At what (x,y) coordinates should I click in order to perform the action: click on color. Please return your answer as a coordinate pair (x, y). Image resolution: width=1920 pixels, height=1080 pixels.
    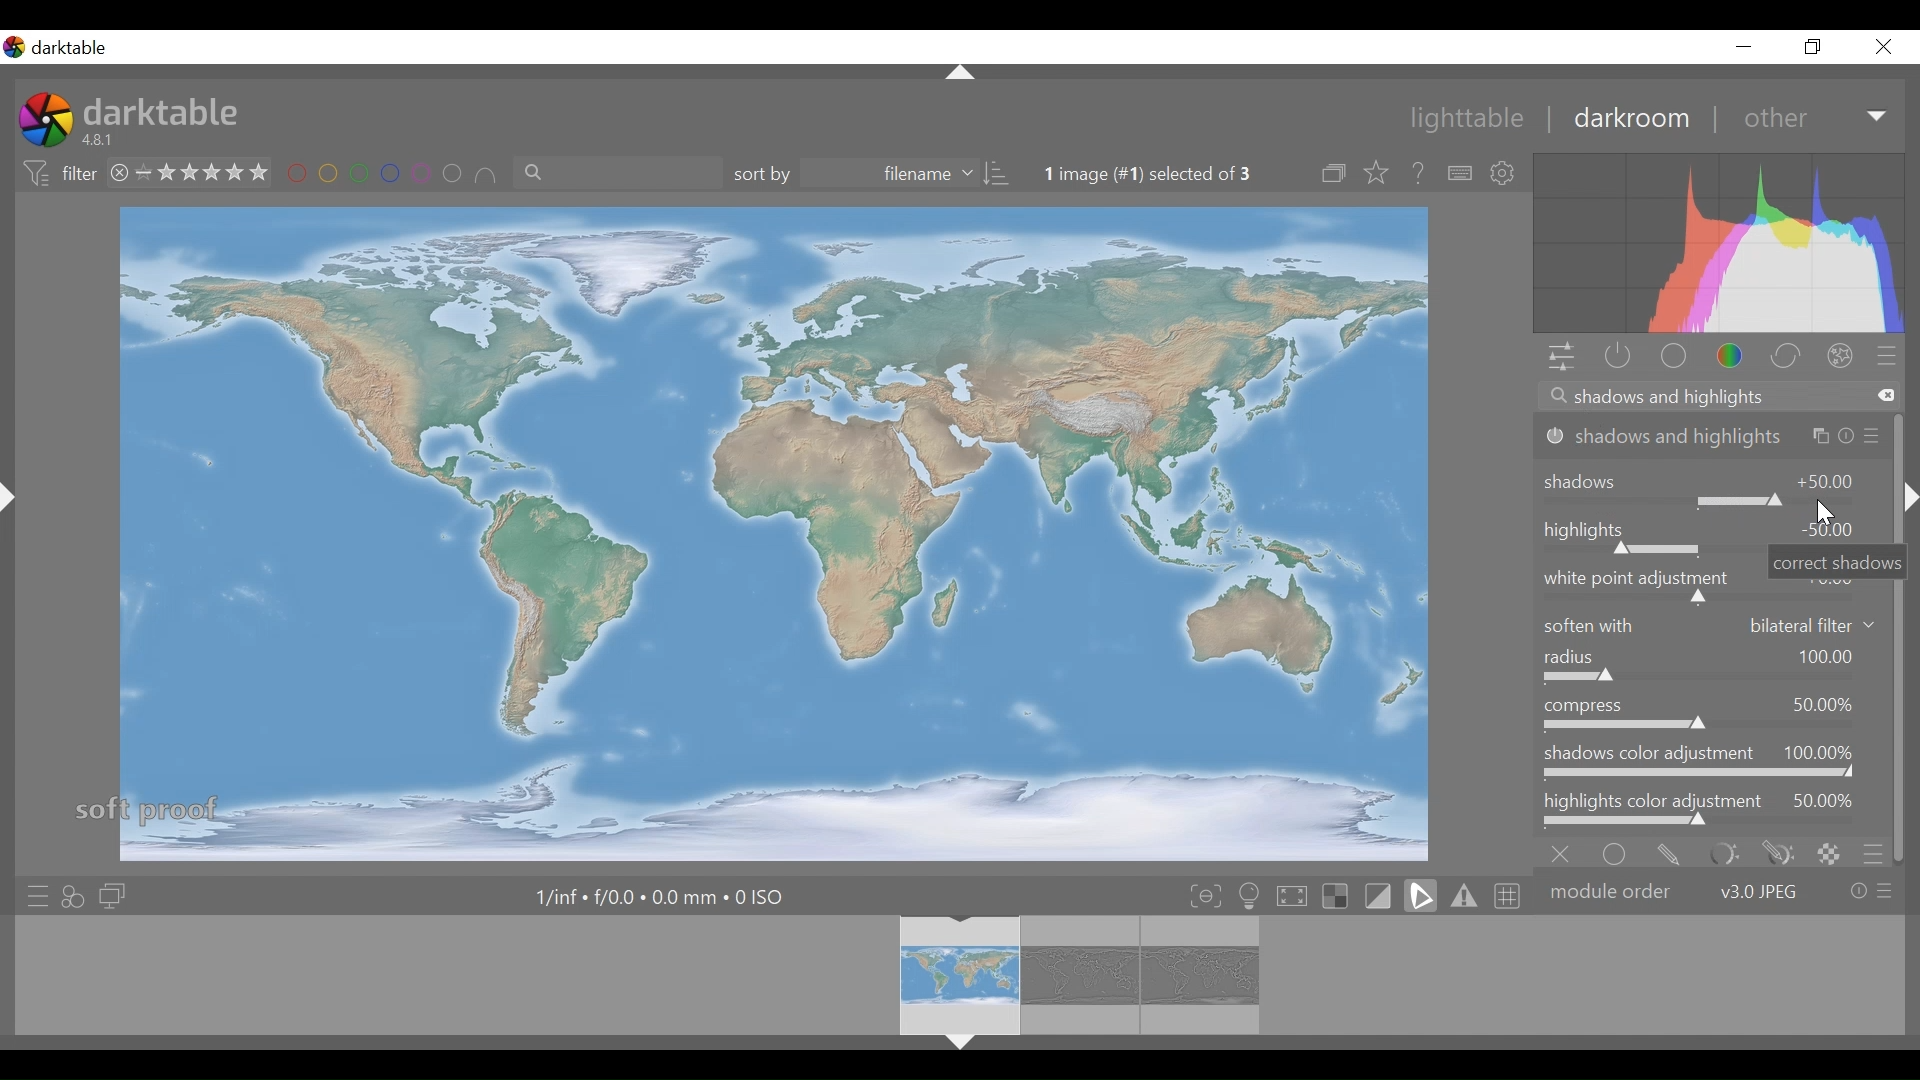
    Looking at the image, I should click on (1731, 356).